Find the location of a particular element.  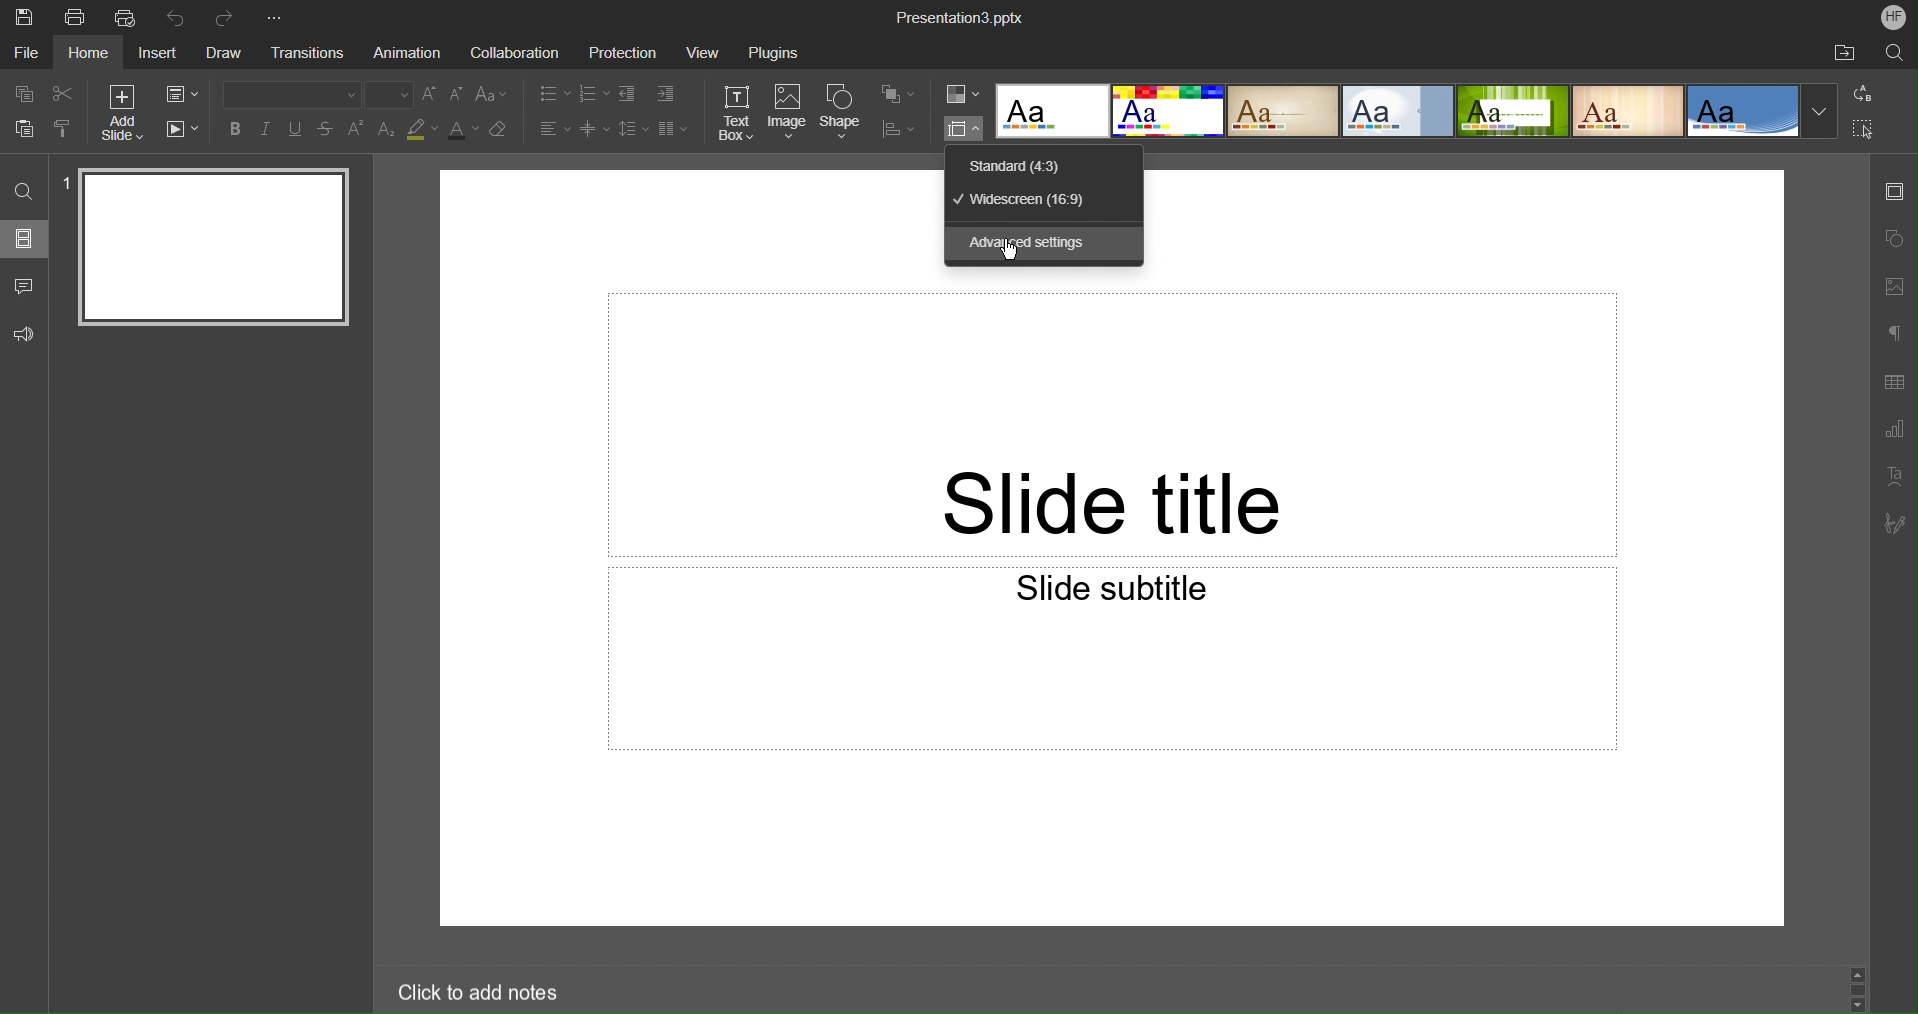

Slide title is located at coordinates (1112, 424).